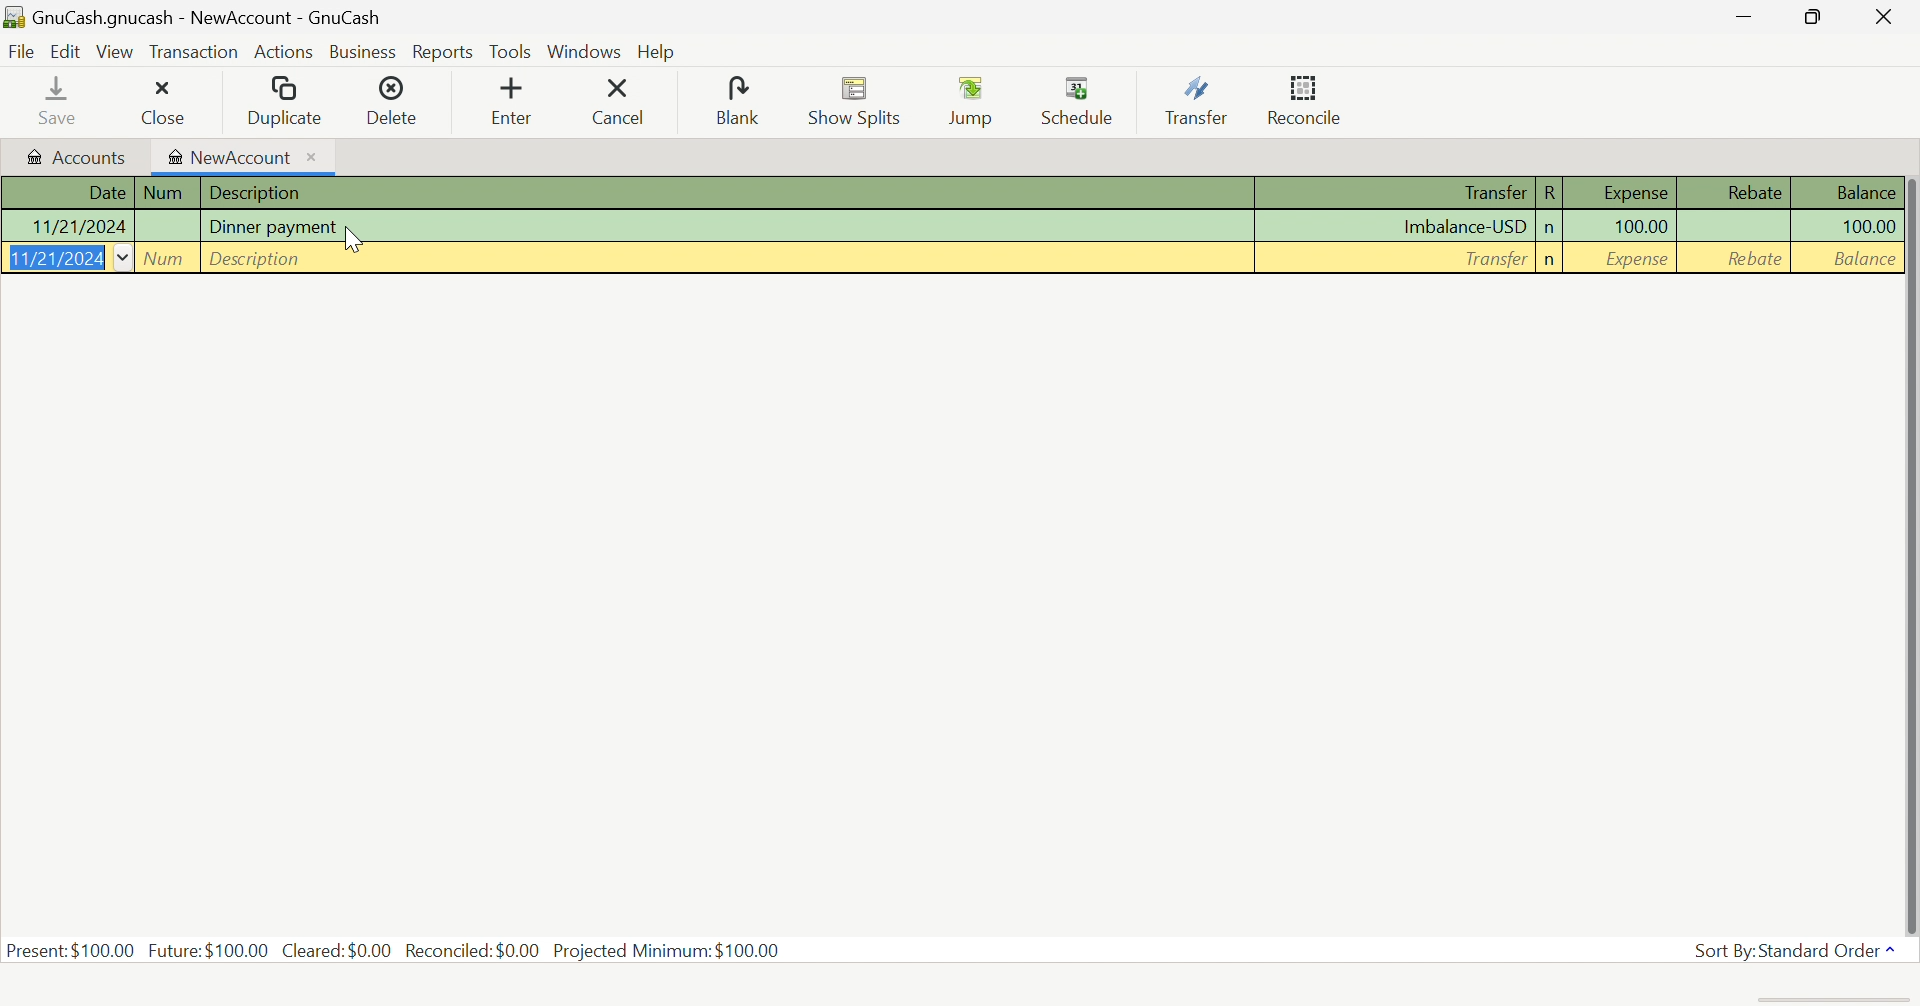  Describe the element at coordinates (1793, 950) in the screenshot. I see `Sort By: Standard Order` at that location.